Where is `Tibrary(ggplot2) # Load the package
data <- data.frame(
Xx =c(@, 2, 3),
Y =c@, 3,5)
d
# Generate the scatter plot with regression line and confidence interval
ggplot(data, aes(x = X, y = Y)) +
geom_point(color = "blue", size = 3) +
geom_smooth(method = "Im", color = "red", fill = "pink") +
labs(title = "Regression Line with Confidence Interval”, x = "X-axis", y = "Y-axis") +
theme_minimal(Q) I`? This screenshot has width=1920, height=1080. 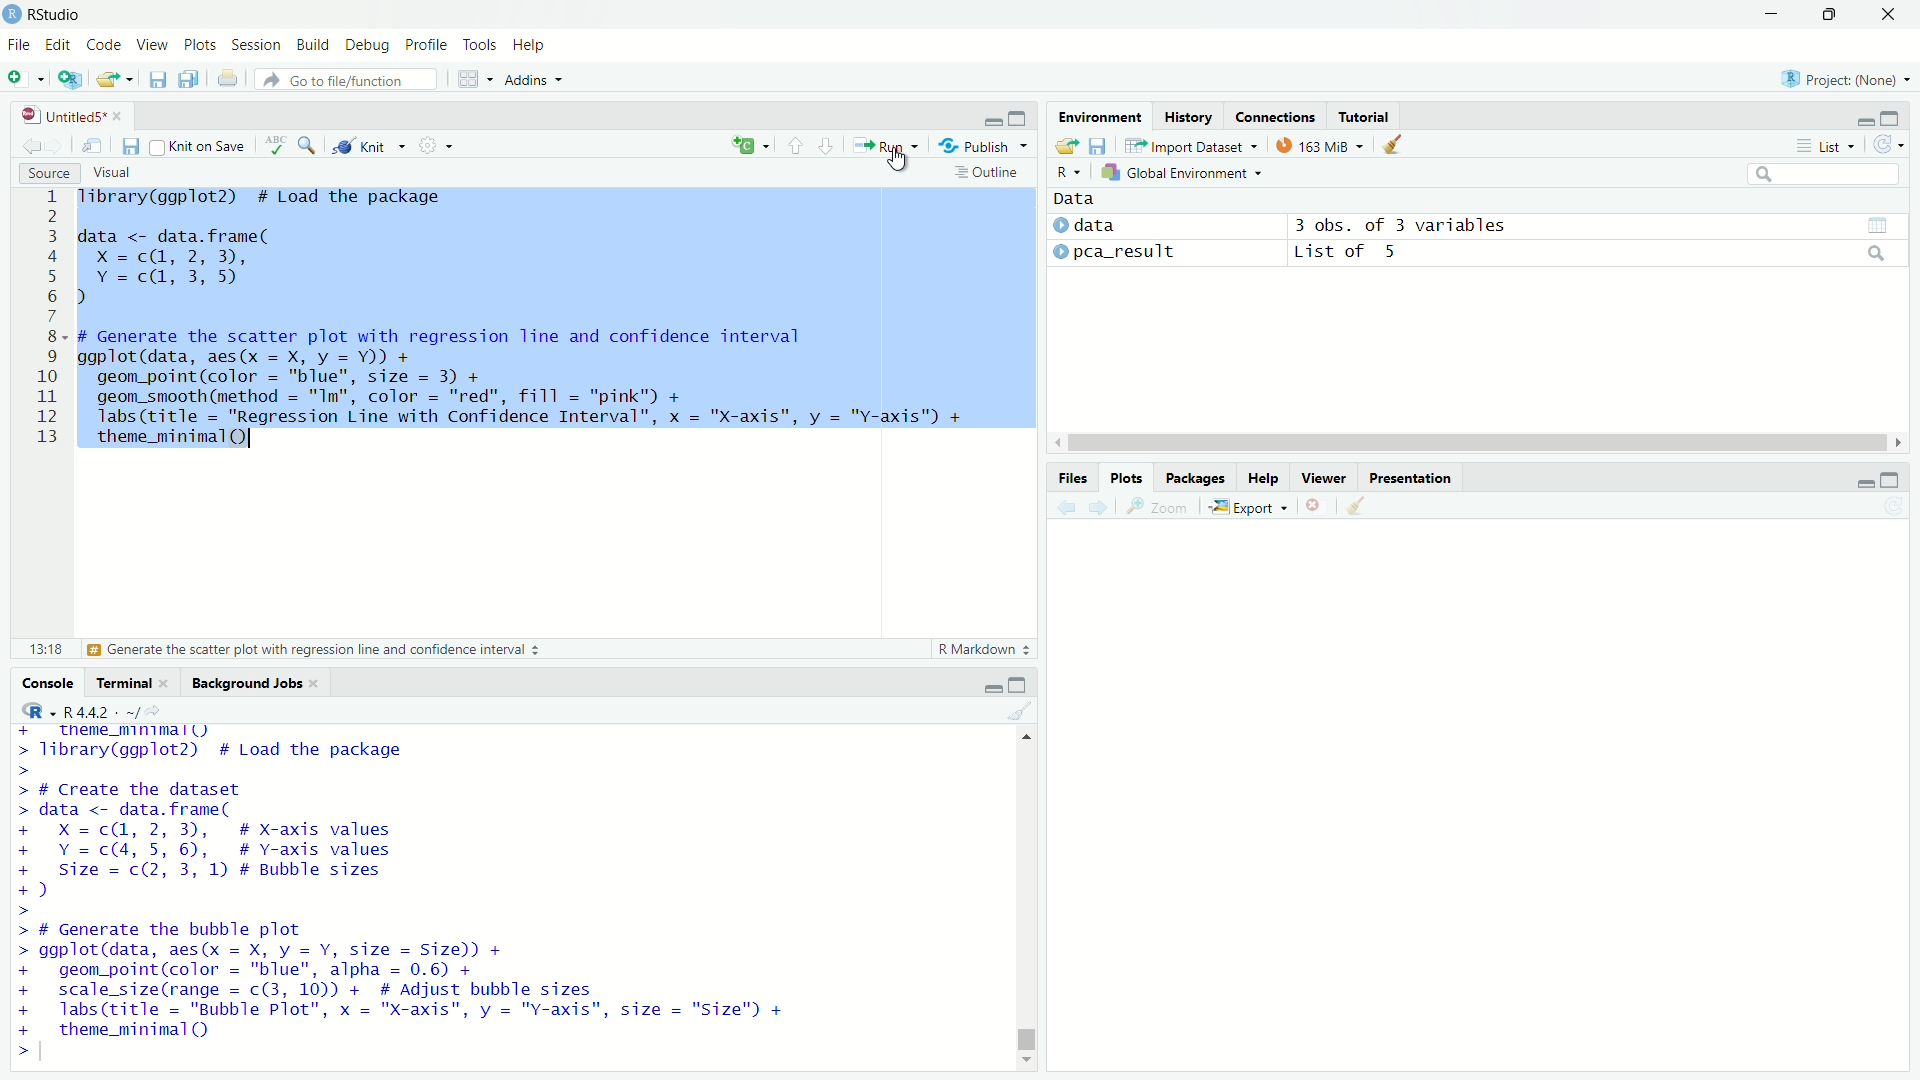 Tibrary(ggplot2) # Load the package
data <- data.frame(
Xx =c(@, 2, 3),
Y =c@, 3,5)
d
# Generate the scatter plot with regression line and confidence interval
ggplot(data, aes(x = X, y = Y)) +
geom_point(color = "blue", size = 3) +
geom_smooth(method = "Im", color = "red", fill = "pink") +
labs(title = "Regression Line with Confidence Interval”, x = "X-axis", y = "Y-axis") +
theme_minimal(Q) I is located at coordinates (527, 323).